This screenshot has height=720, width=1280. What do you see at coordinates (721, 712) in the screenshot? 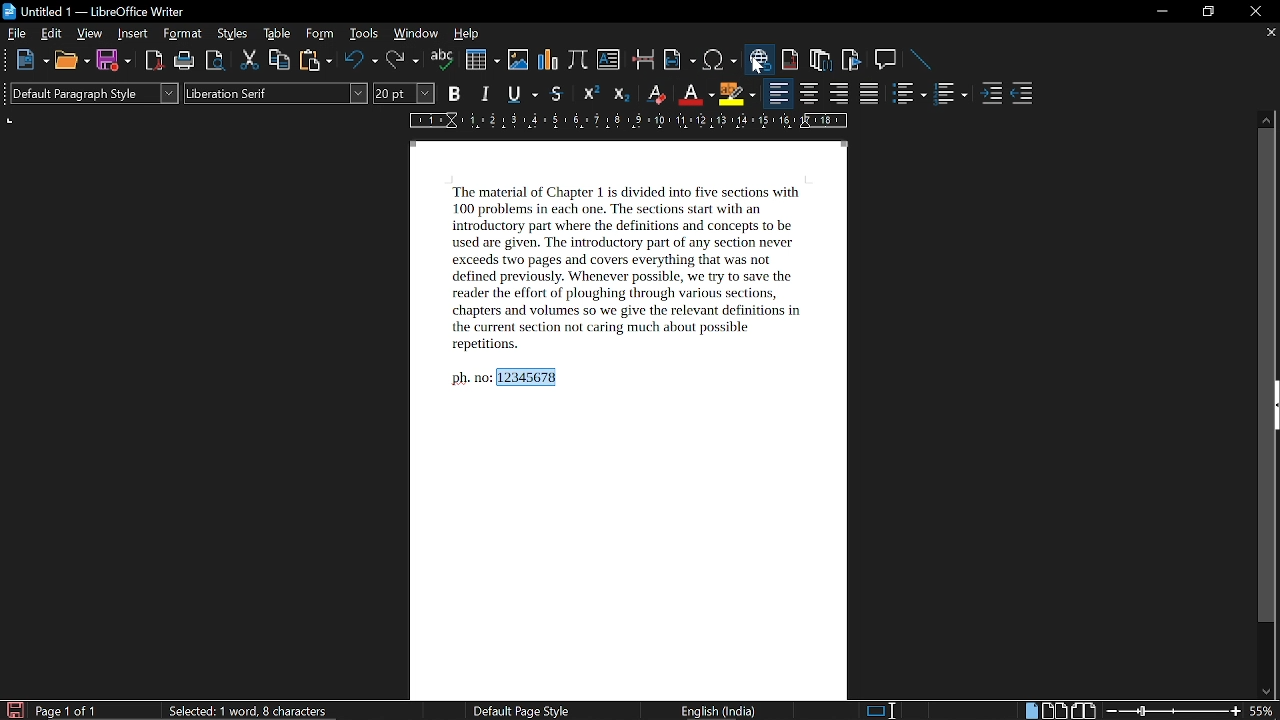
I see `English (India)` at bounding box center [721, 712].